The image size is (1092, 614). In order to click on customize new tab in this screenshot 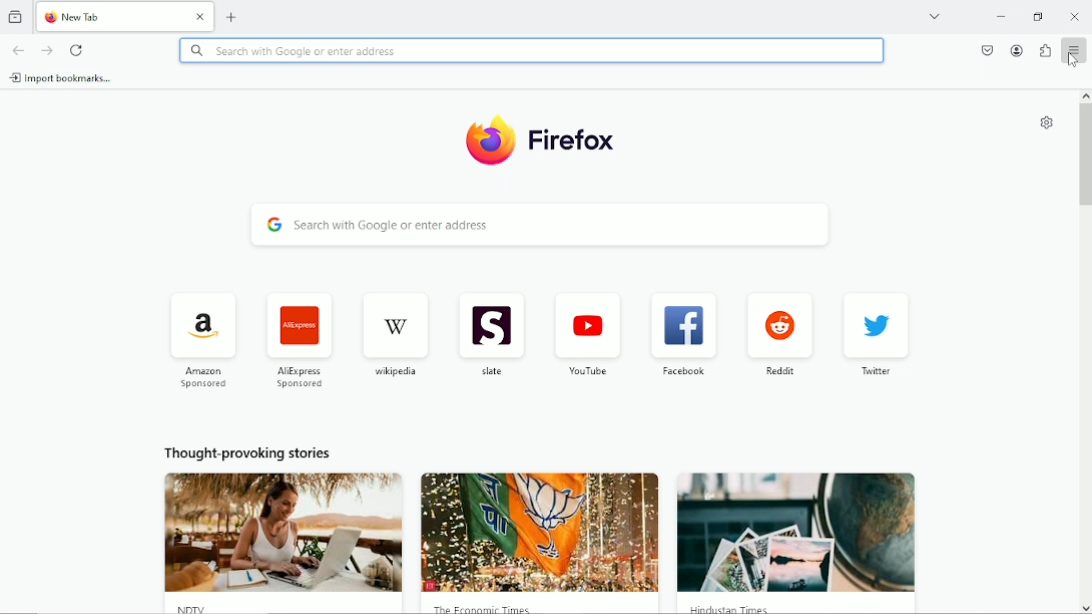, I will do `click(1046, 121)`.